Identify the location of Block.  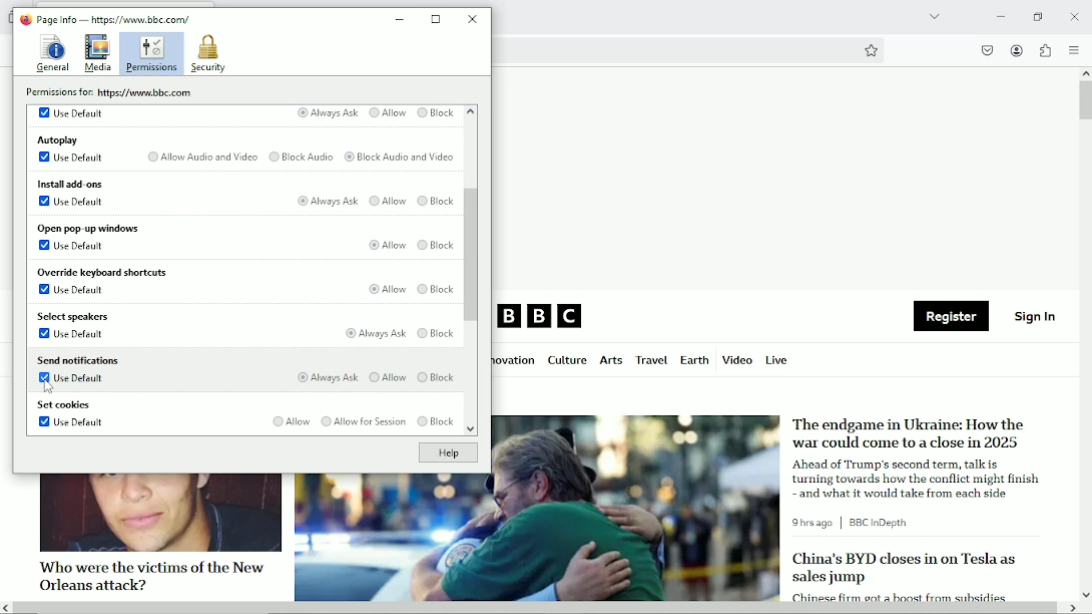
(438, 375).